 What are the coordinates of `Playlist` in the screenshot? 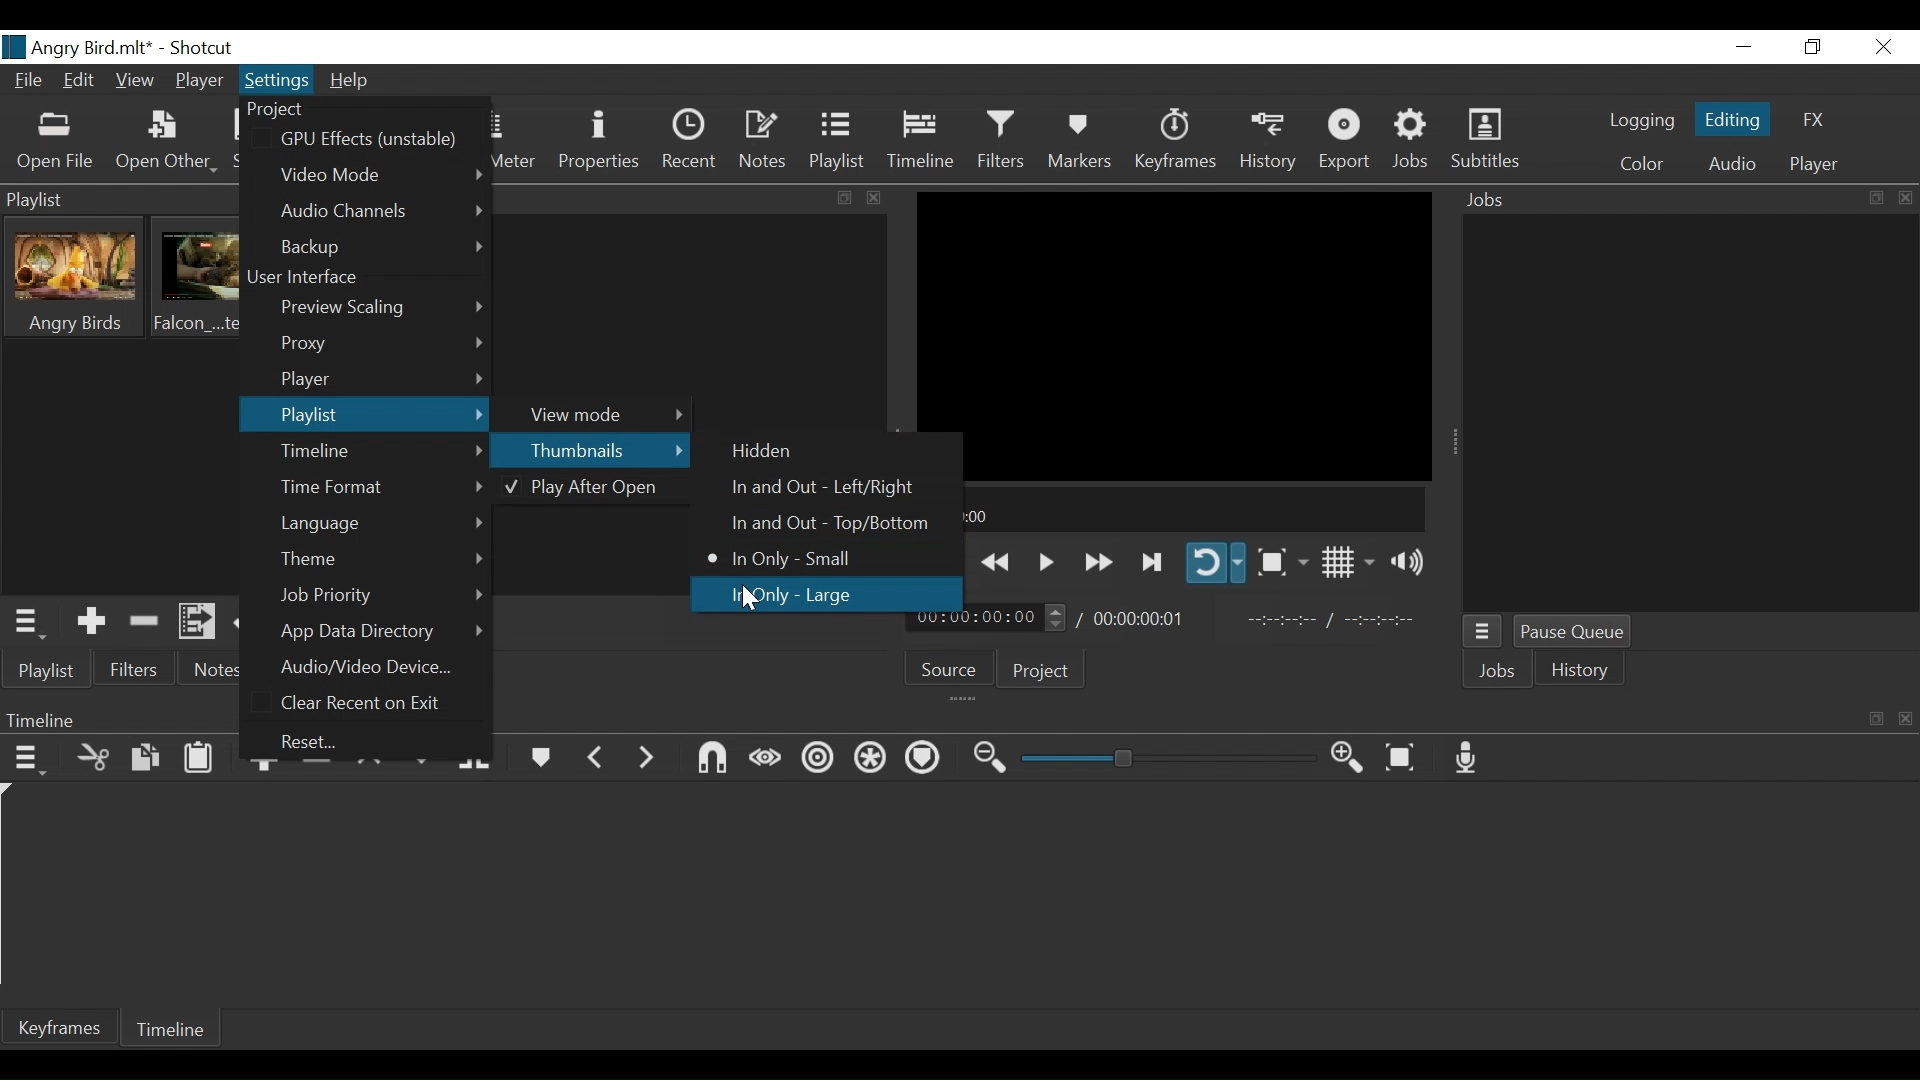 It's located at (363, 415).